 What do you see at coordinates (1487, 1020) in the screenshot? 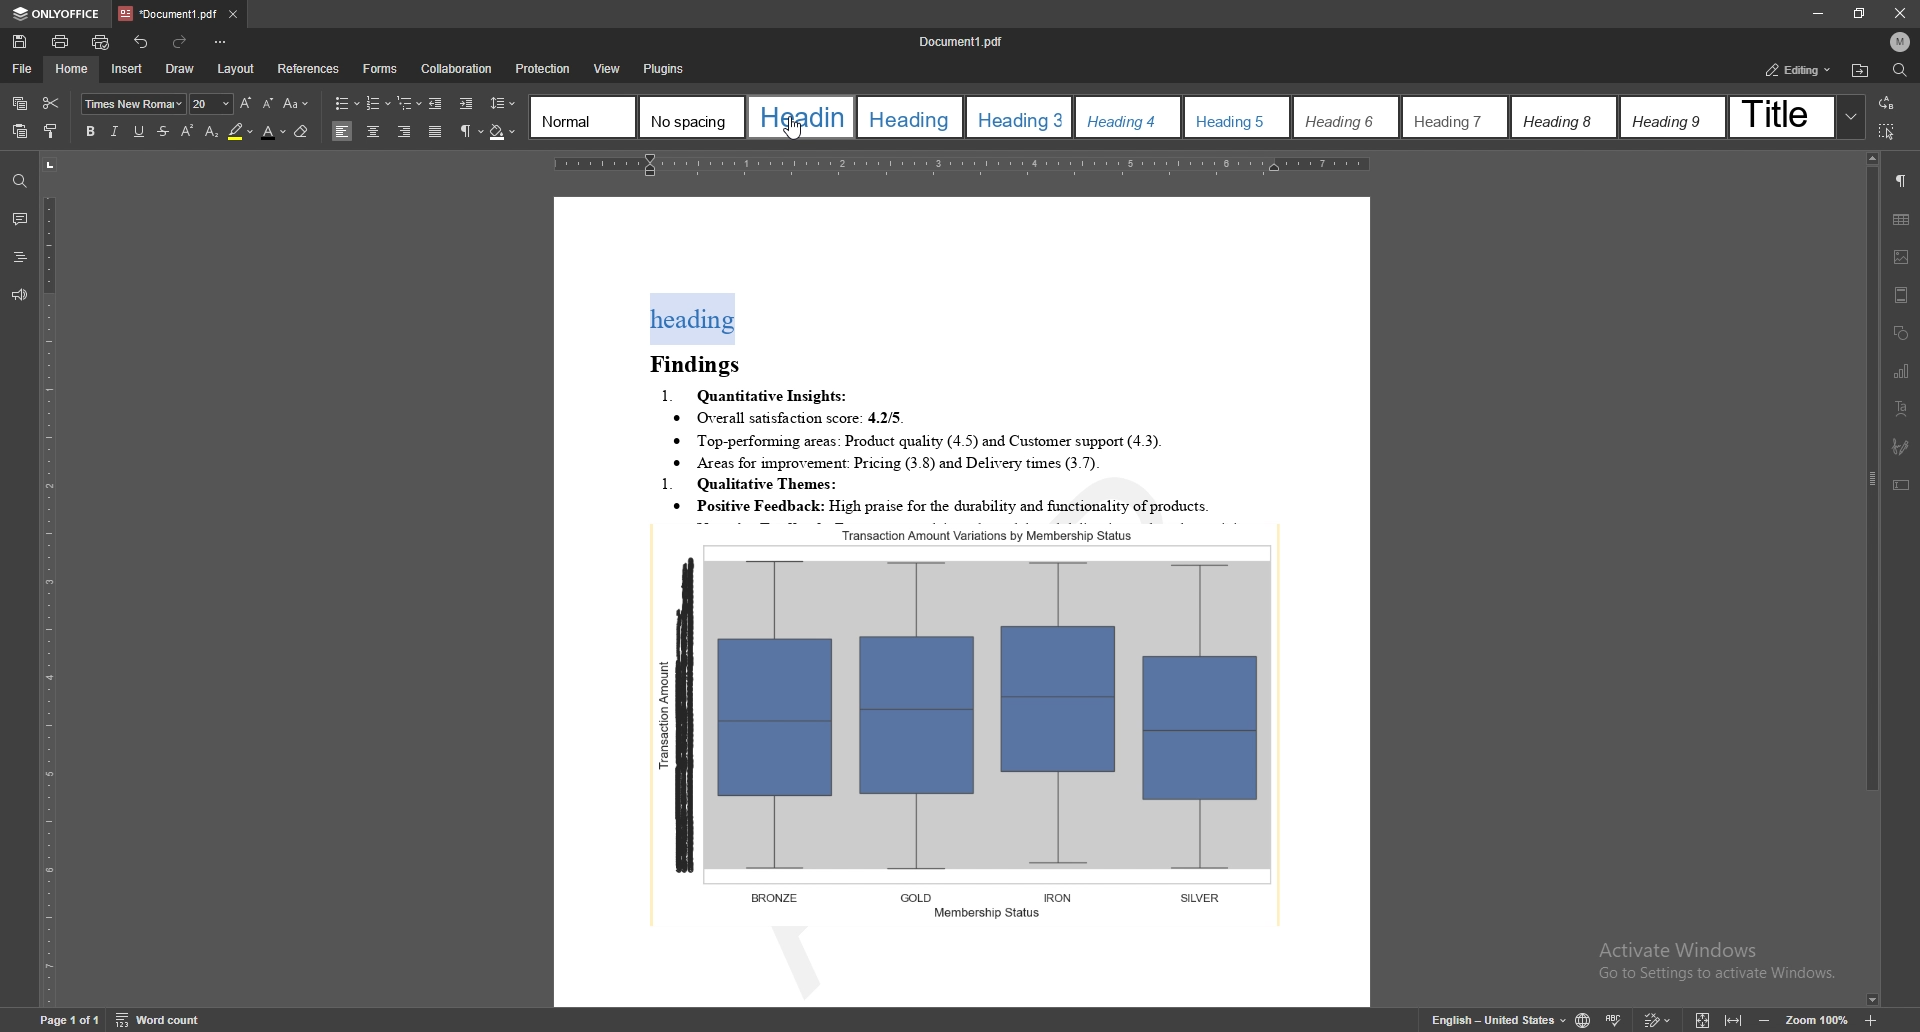
I see `English- United kingdom` at bounding box center [1487, 1020].